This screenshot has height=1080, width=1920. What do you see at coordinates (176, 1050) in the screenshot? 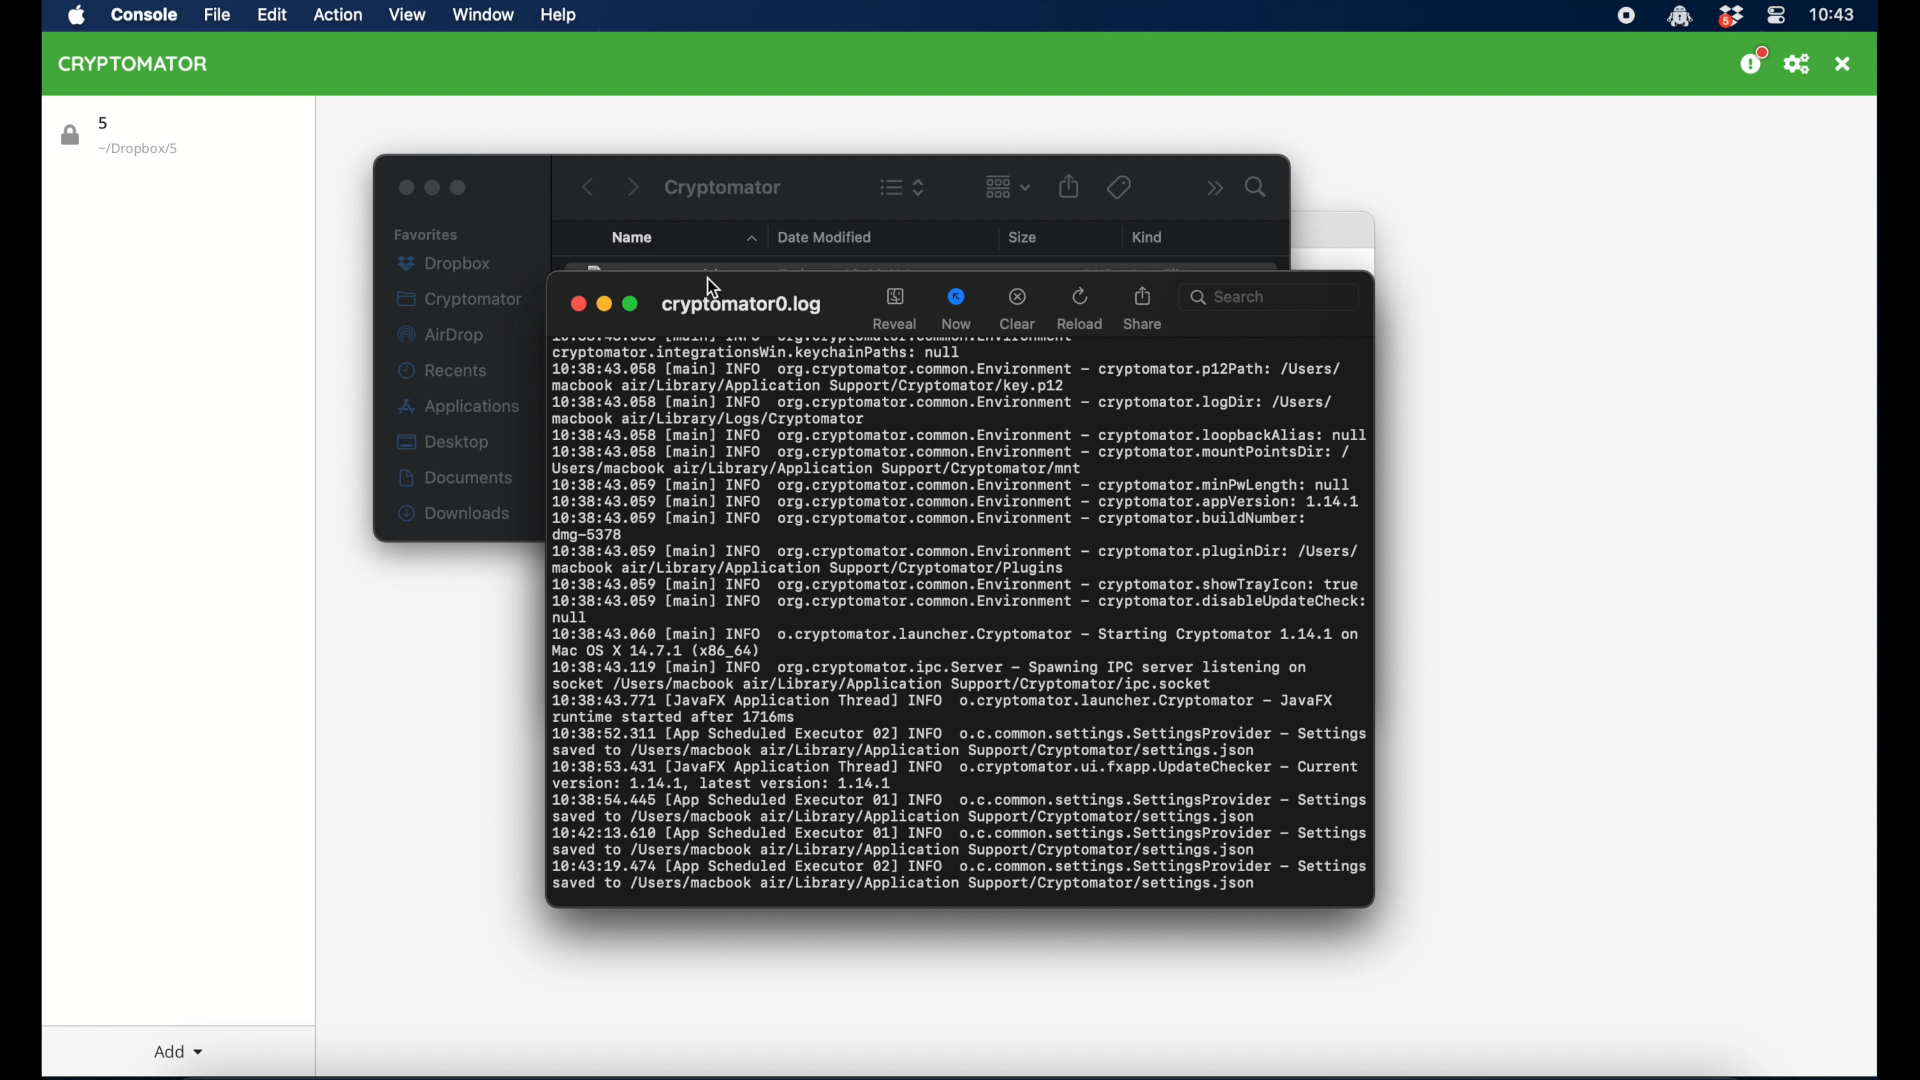
I see `add dropdown` at bounding box center [176, 1050].